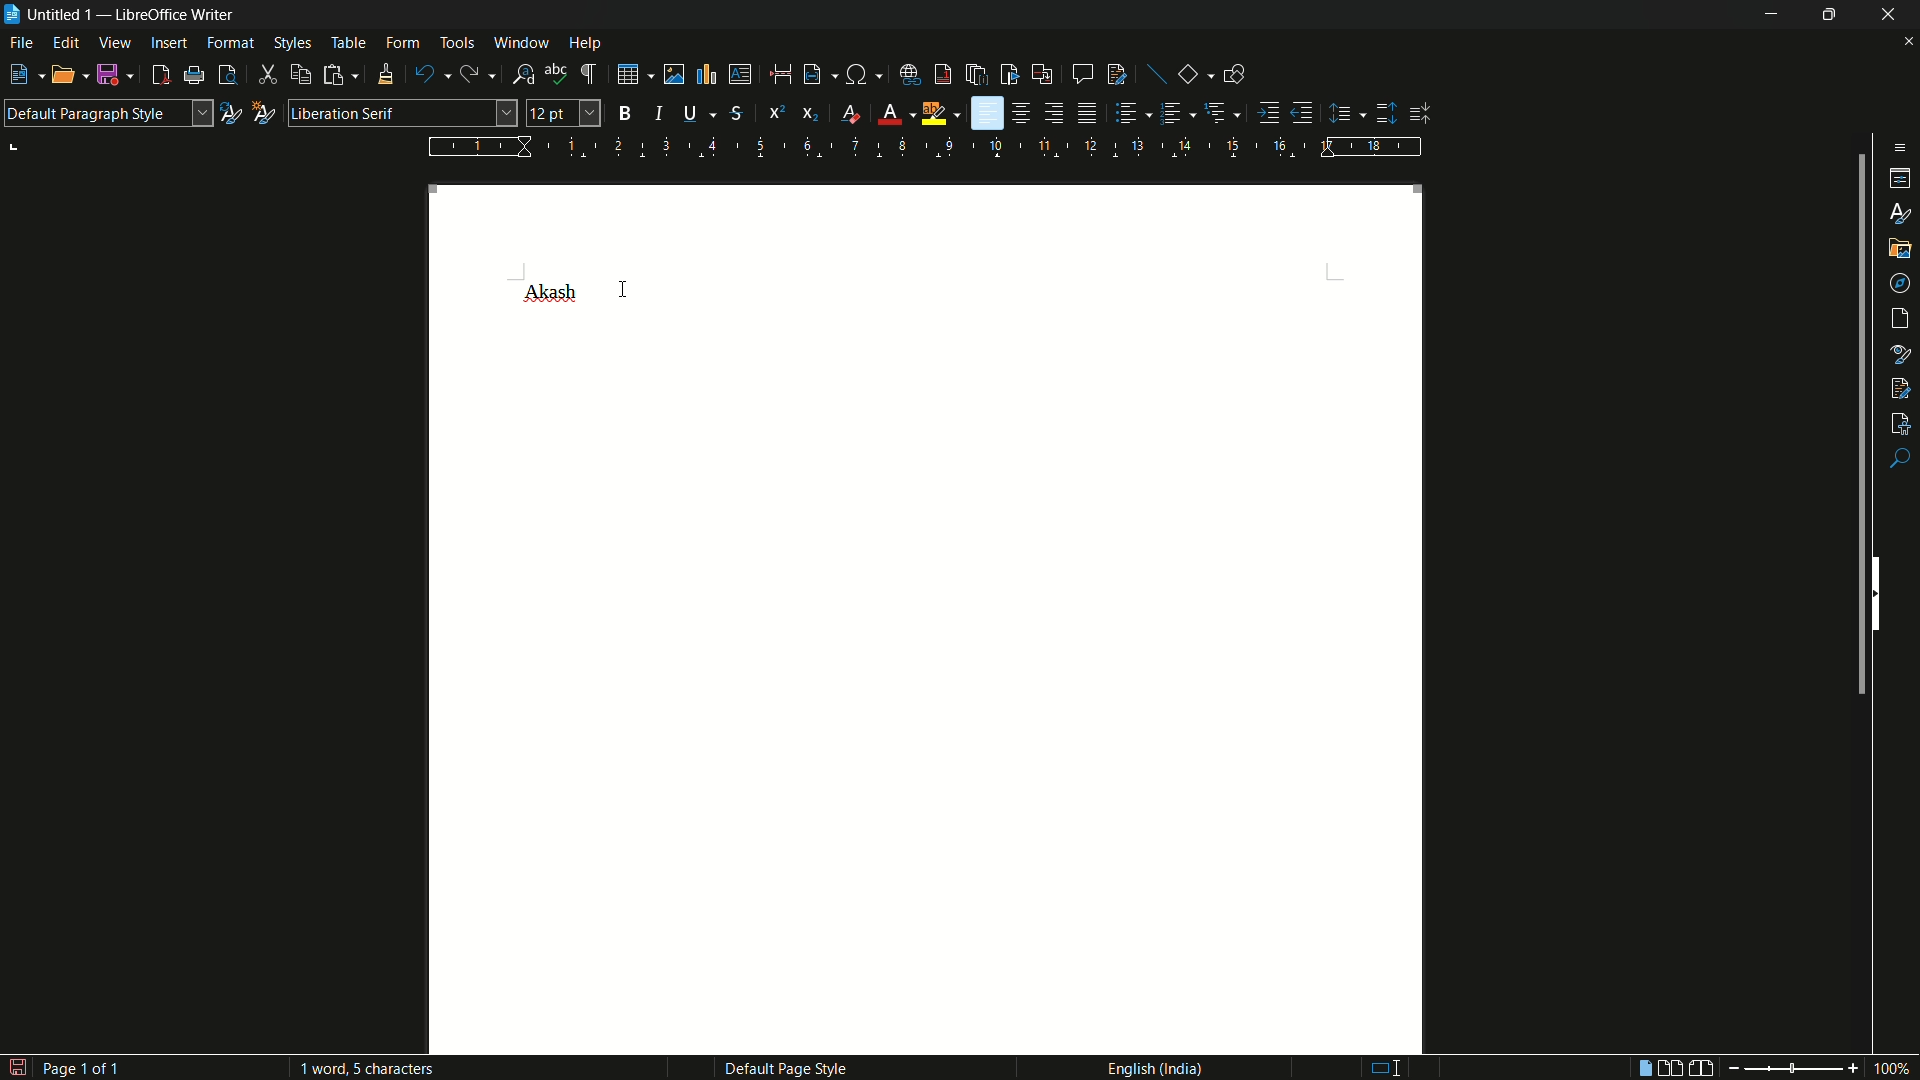  I want to click on show draw functions, so click(1234, 73).